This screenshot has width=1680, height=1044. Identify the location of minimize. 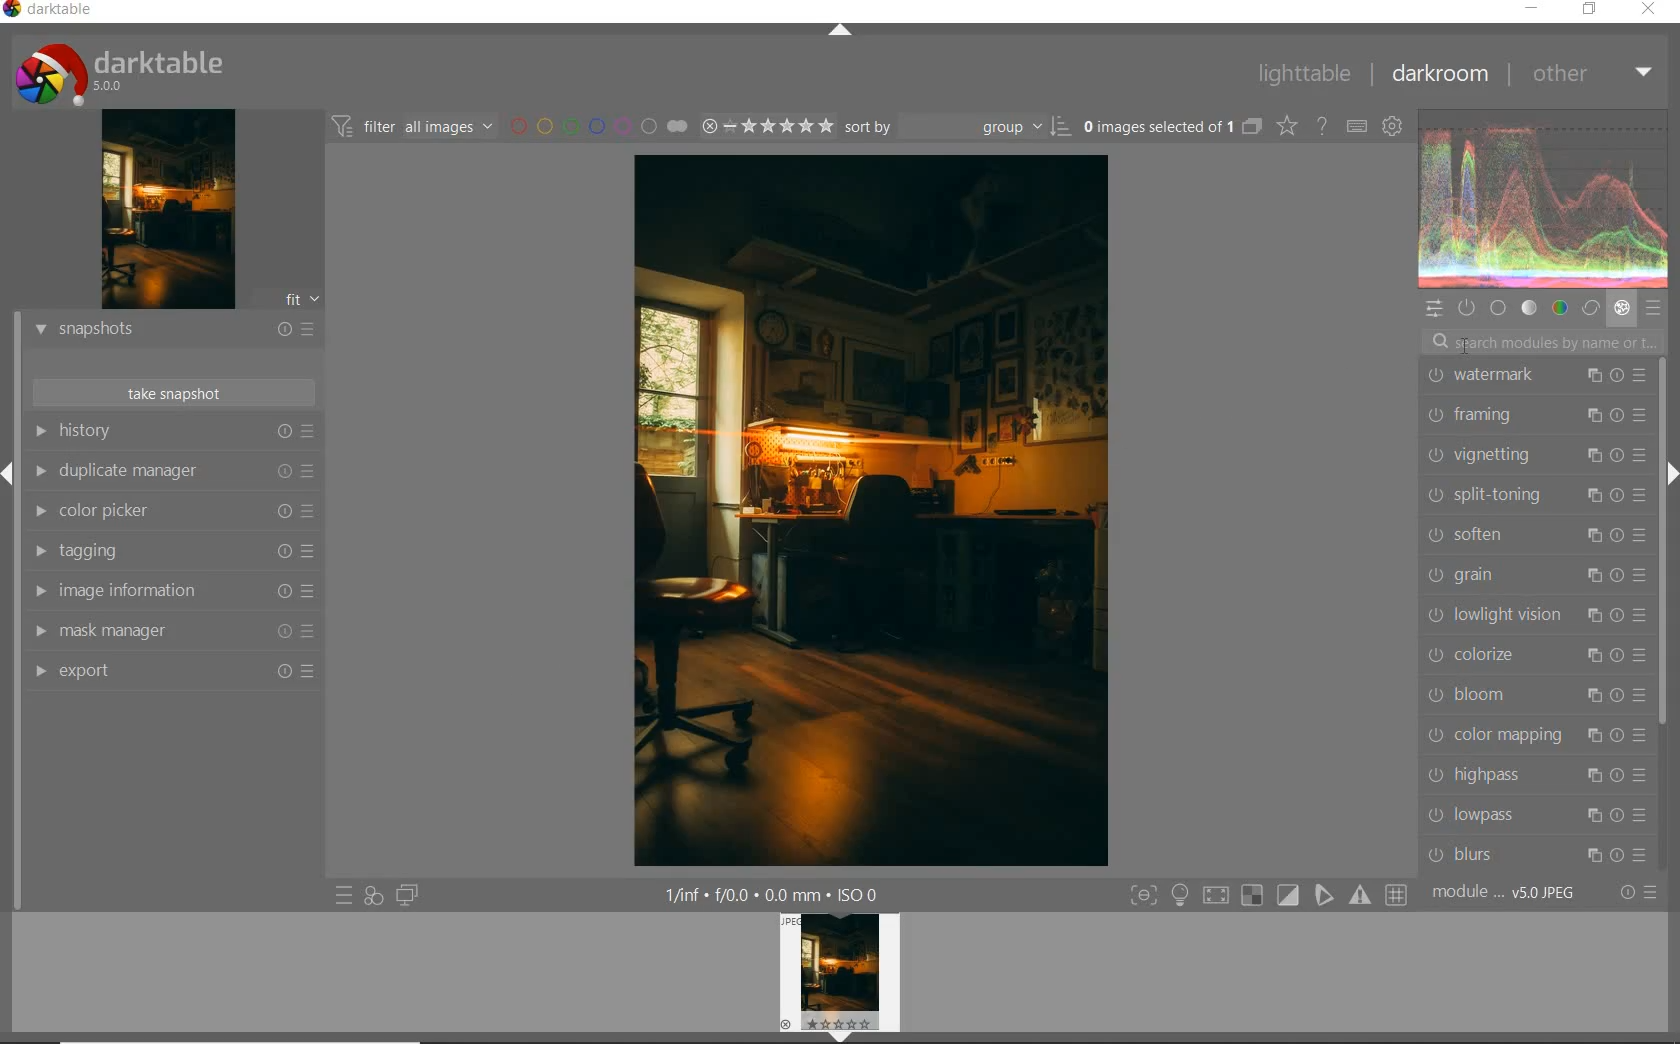
(1532, 9).